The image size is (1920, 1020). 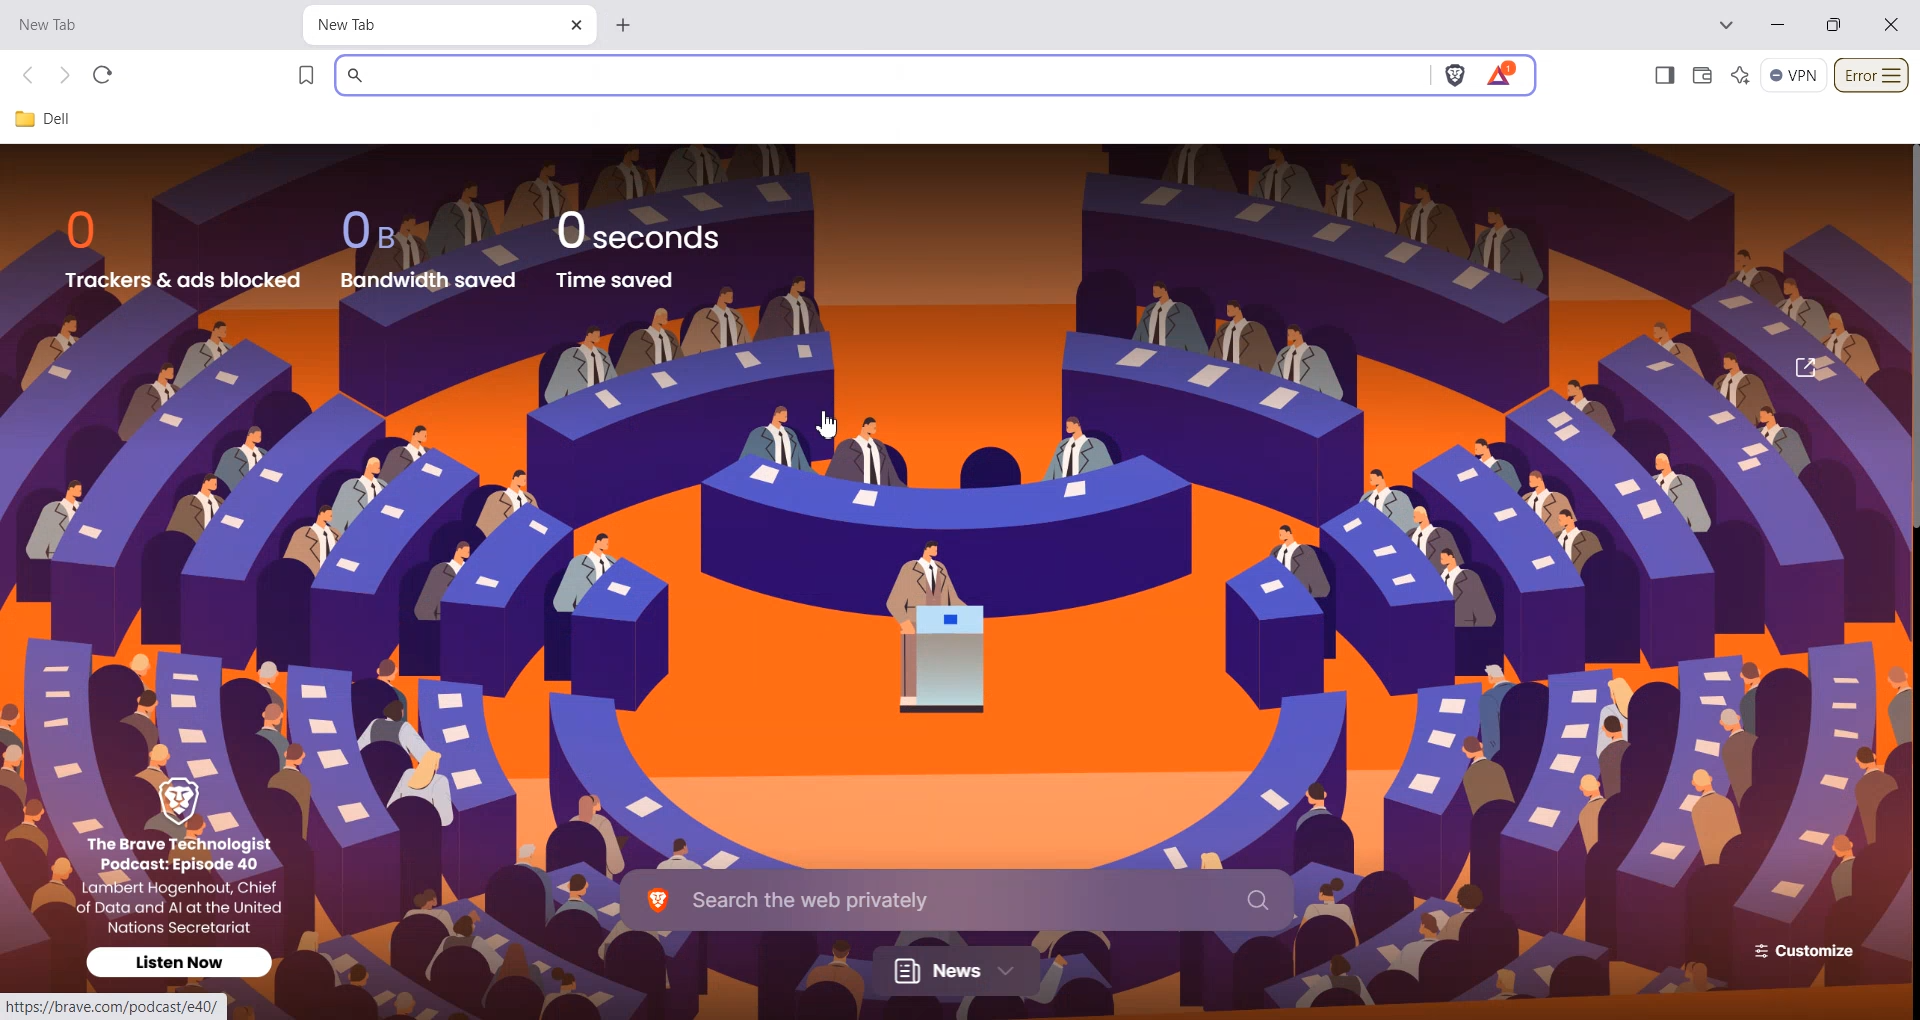 I want to click on Brave shields, so click(x=1455, y=76).